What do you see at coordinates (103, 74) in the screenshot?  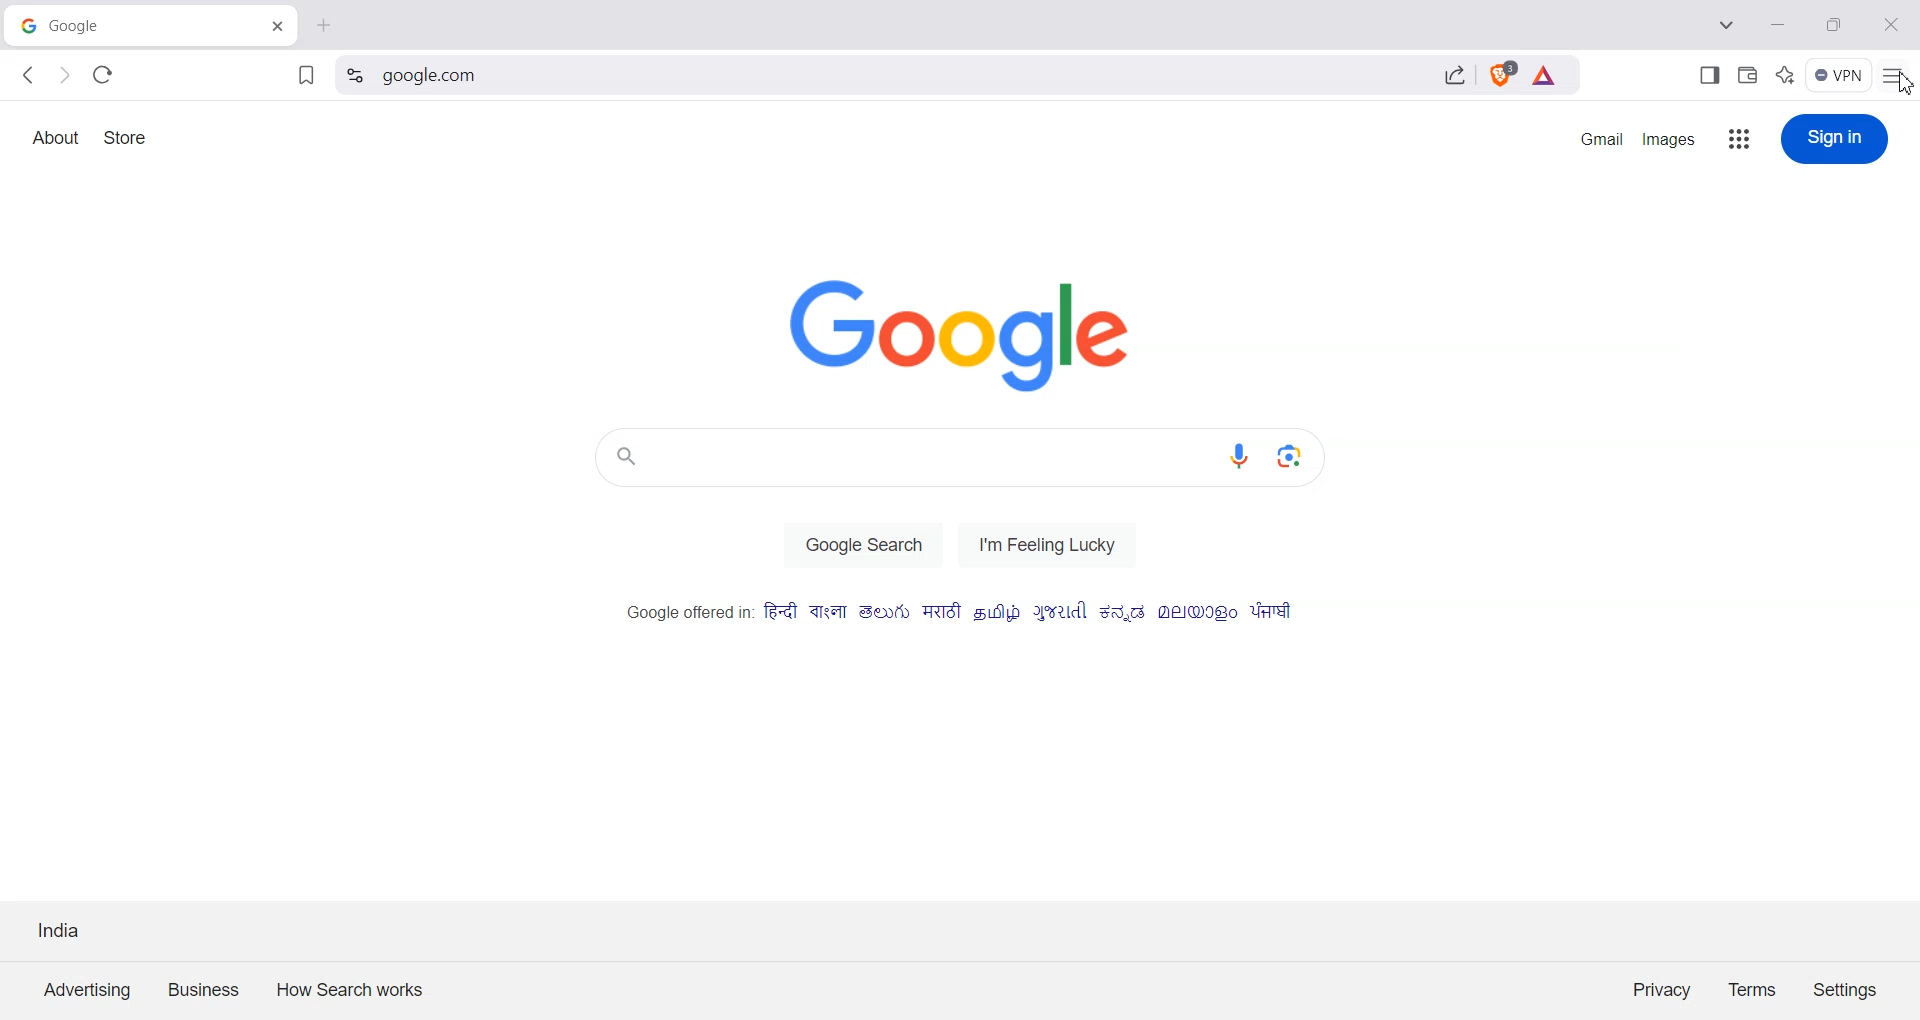 I see `Reload` at bounding box center [103, 74].